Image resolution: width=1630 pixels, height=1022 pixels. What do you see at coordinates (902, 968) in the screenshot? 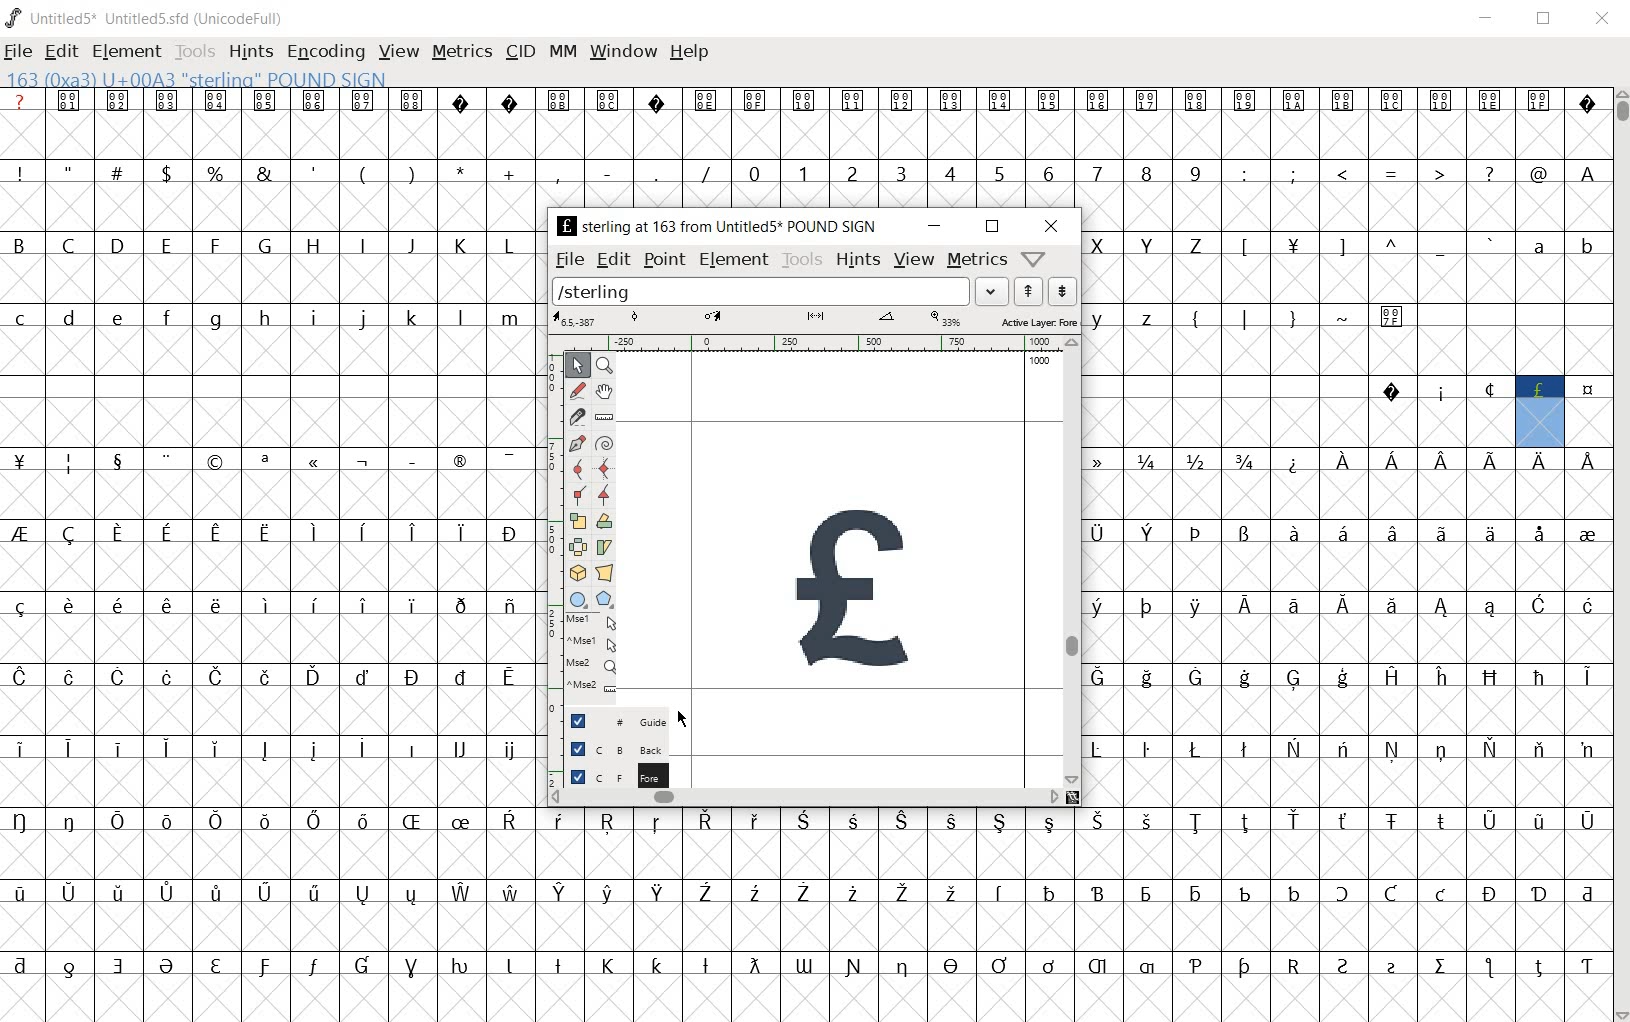
I see `Symbol` at bounding box center [902, 968].